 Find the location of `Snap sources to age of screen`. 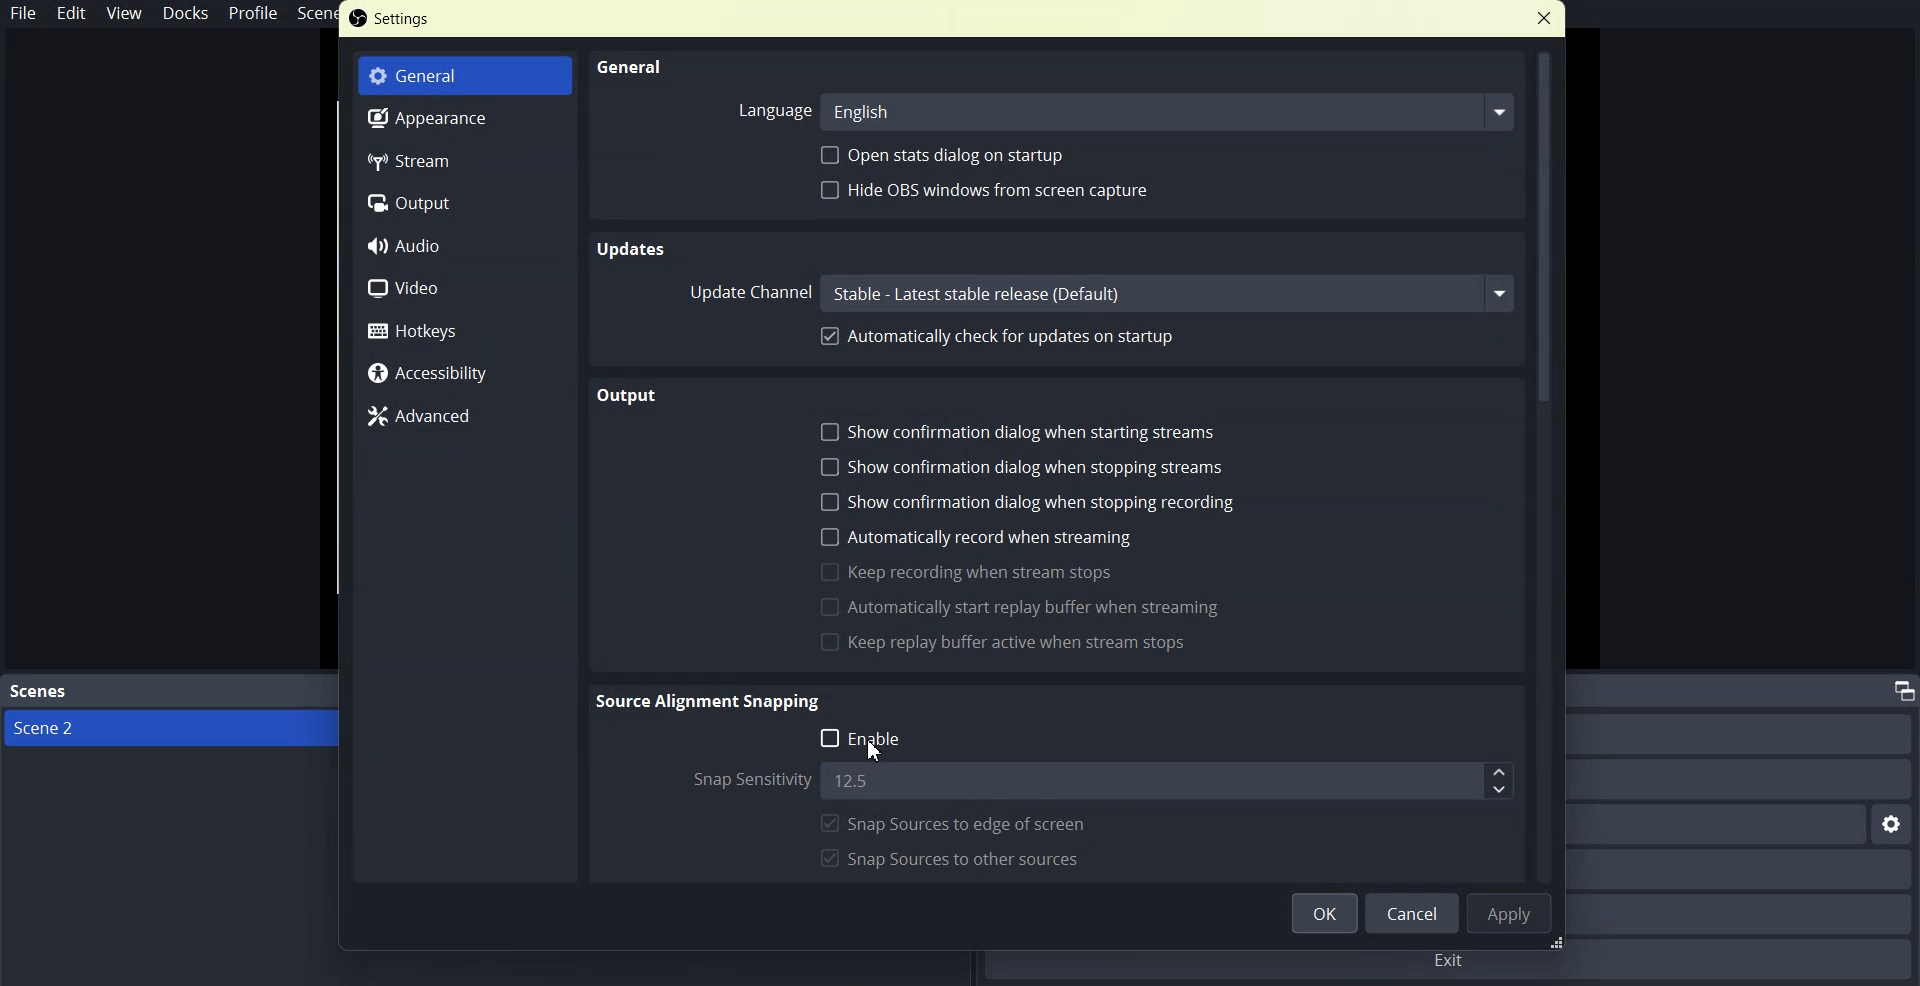

Snap sources to age of screen is located at coordinates (951, 822).